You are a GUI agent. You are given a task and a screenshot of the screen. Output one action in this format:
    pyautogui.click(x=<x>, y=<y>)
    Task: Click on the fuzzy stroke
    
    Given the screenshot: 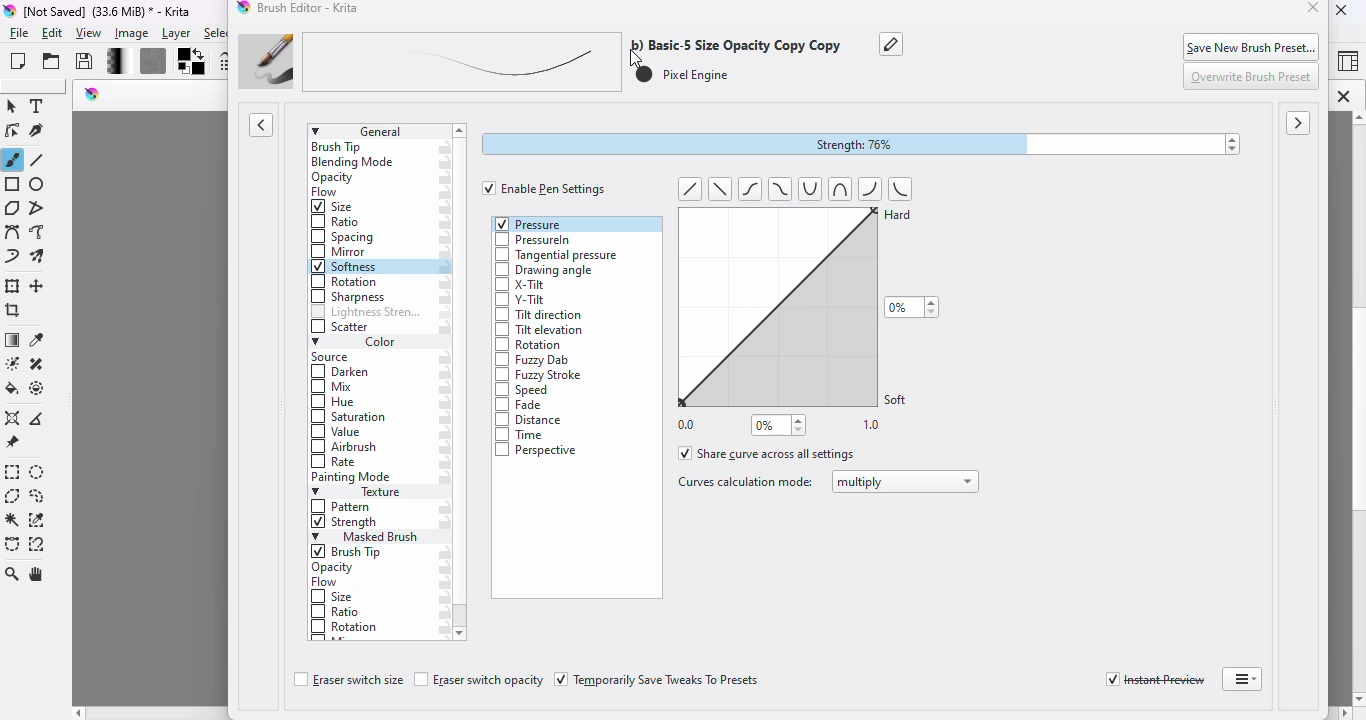 What is the action you would take?
    pyautogui.click(x=539, y=376)
    